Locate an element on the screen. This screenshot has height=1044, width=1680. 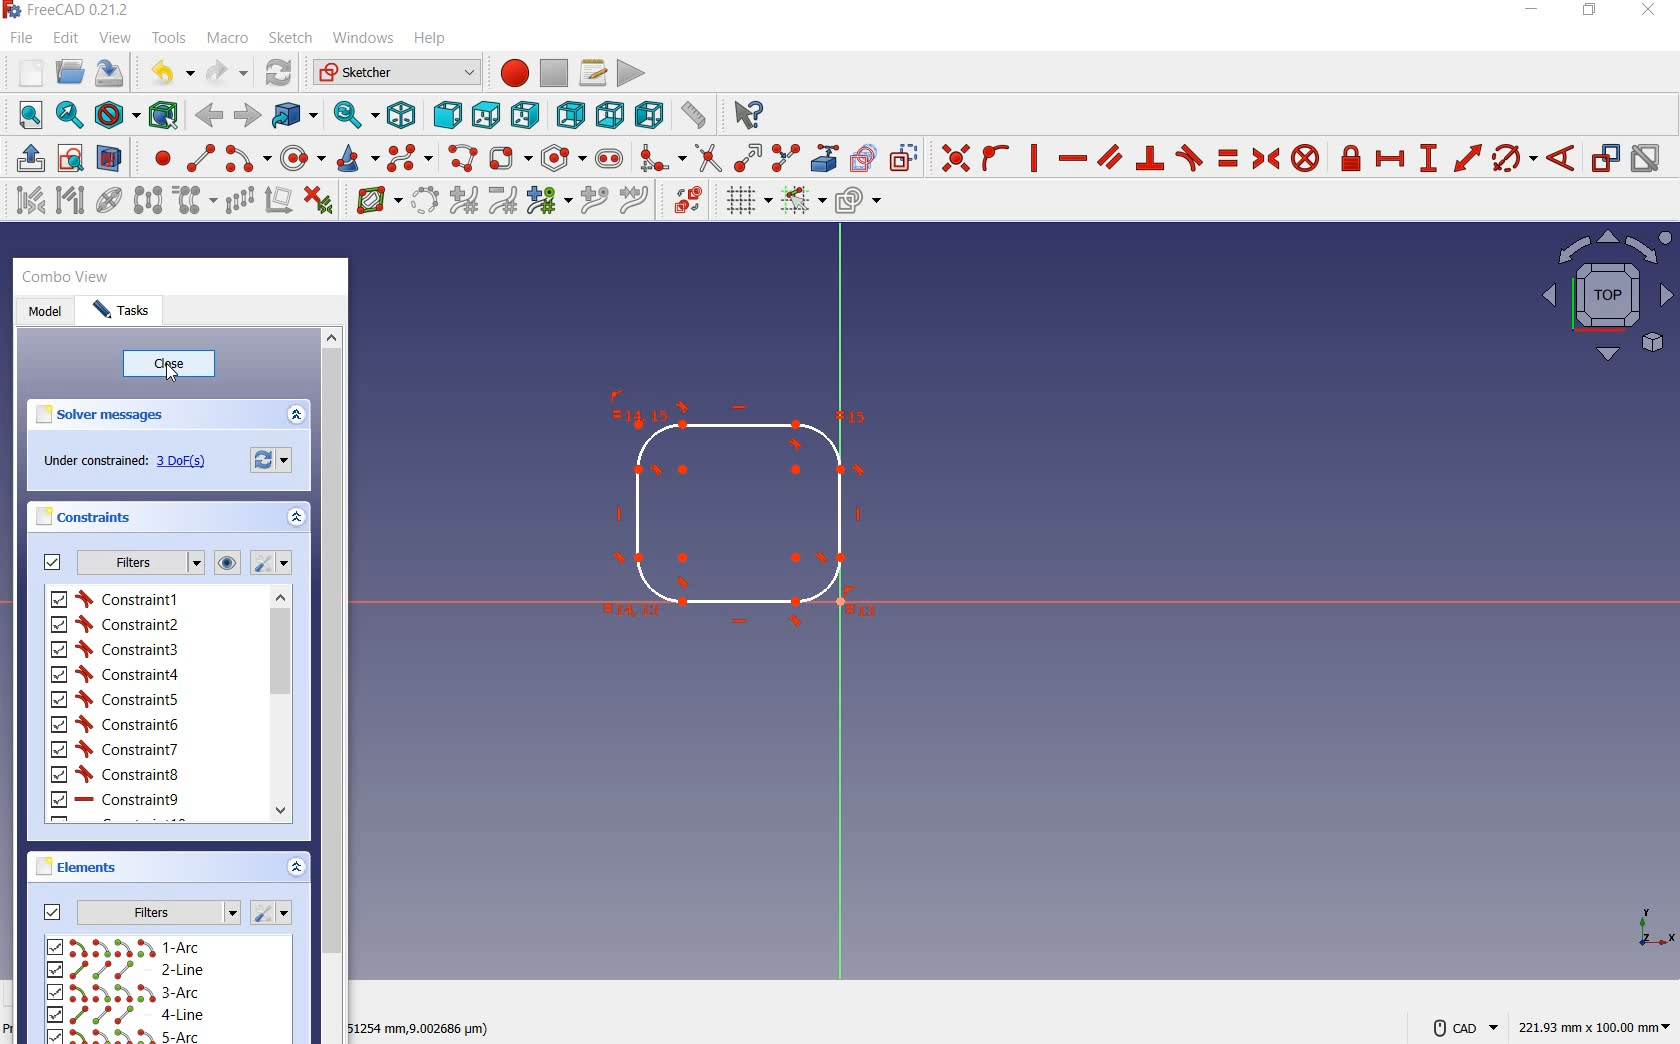
remove axes alignment is located at coordinates (278, 201).